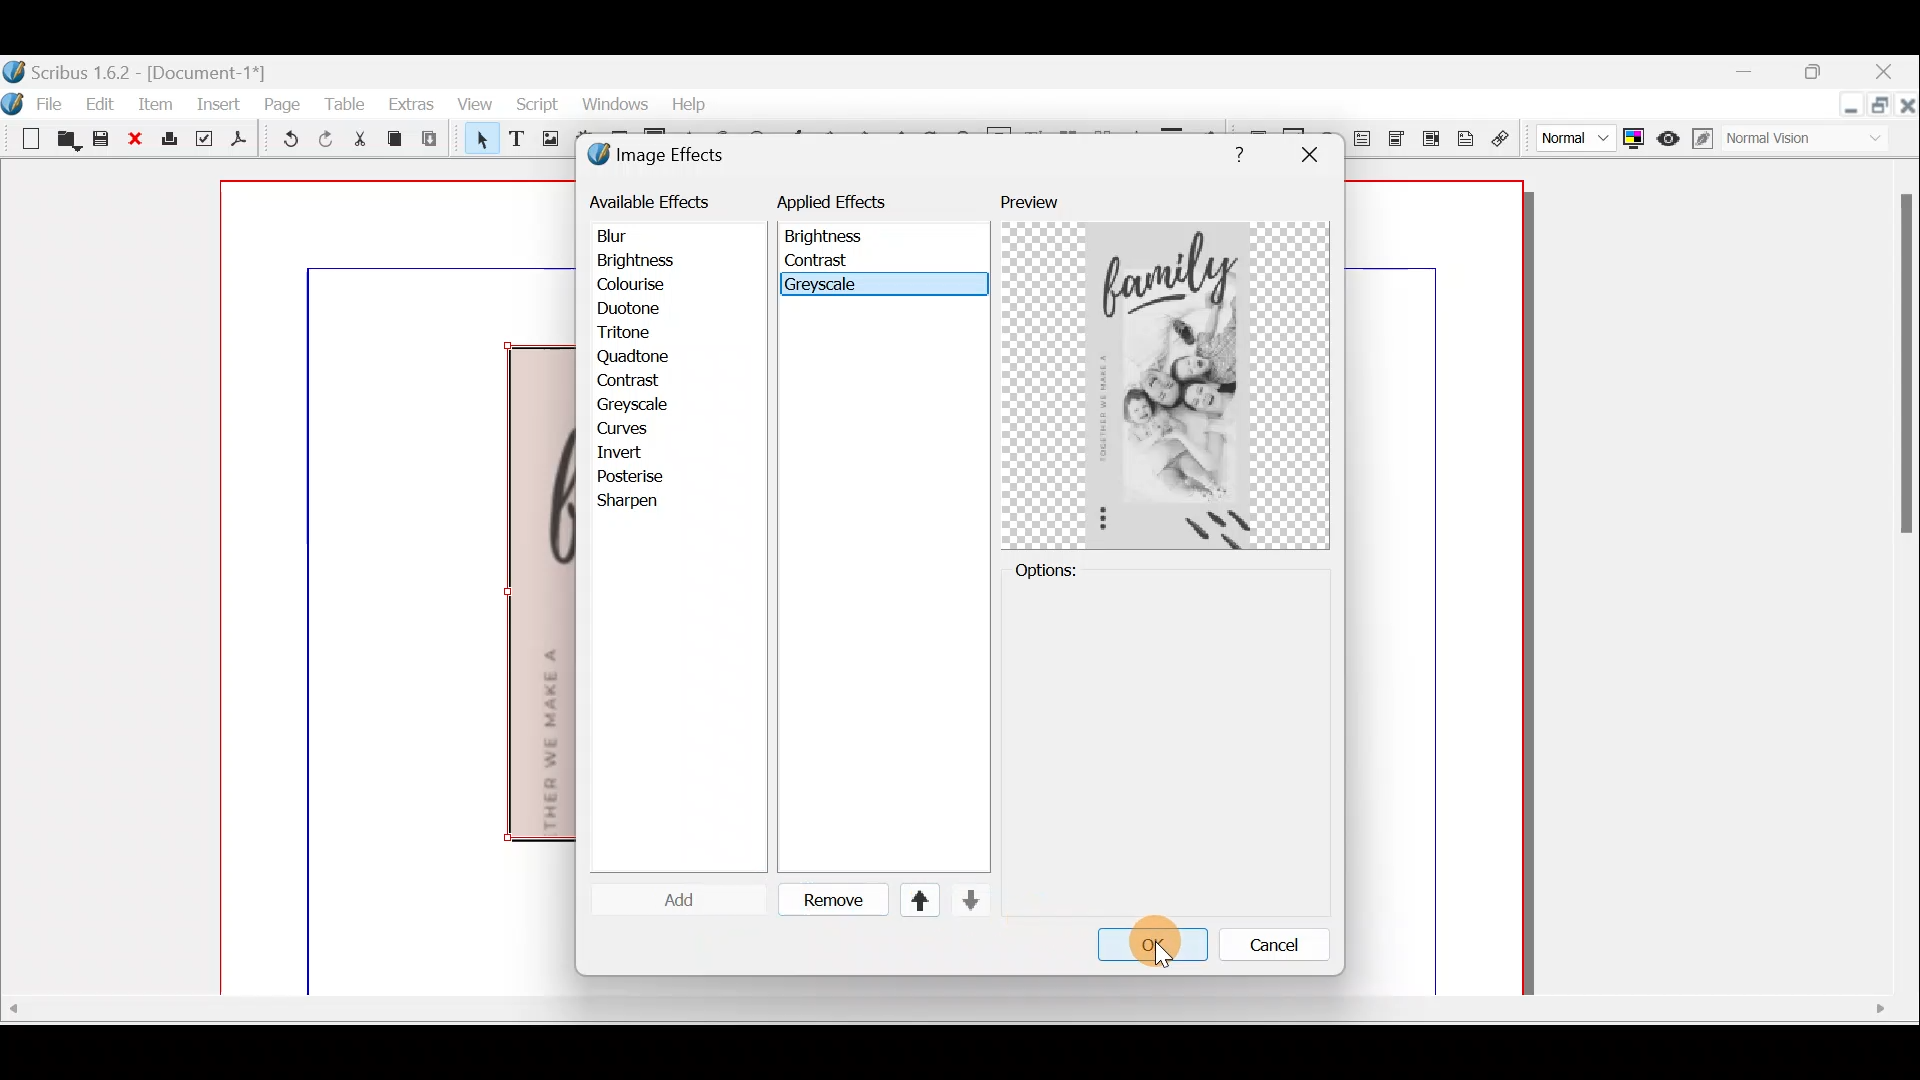 The height and width of the screenshot is (1080, 1920). I want to click on Table, so click(347, 106).